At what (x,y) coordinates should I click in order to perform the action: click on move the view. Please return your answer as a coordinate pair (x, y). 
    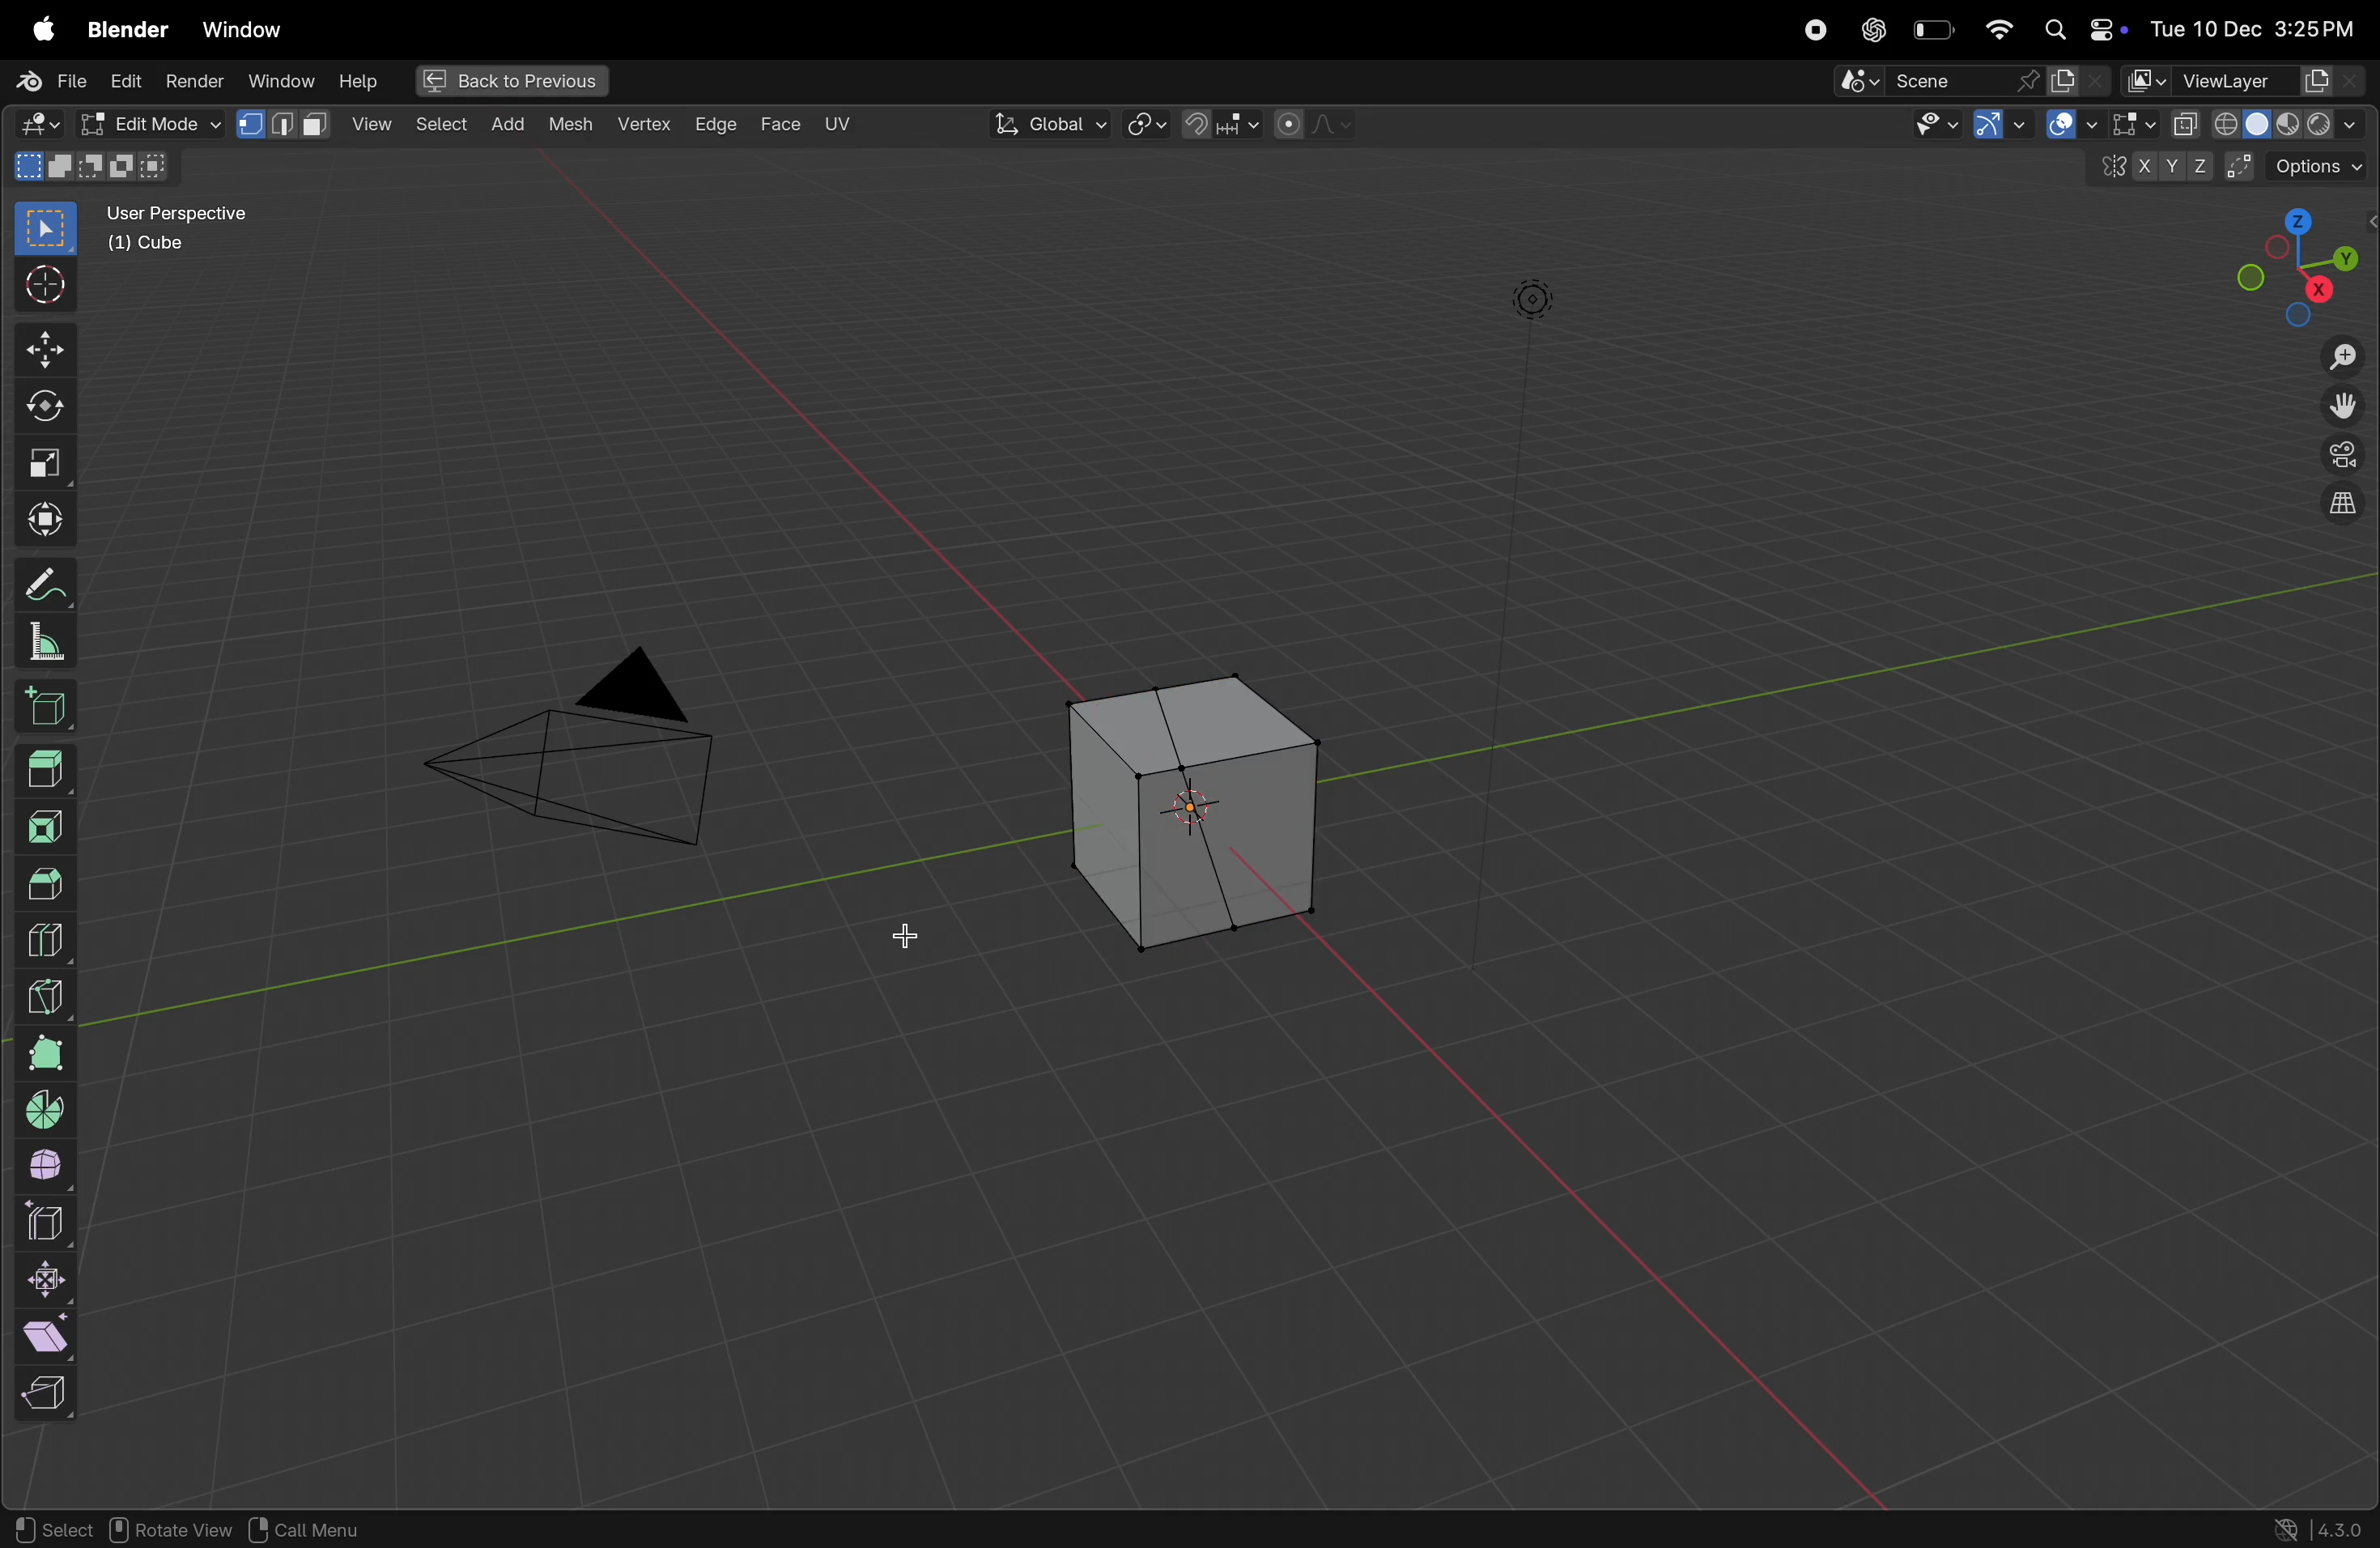
    Looking at the image, I should click on (2343, 408).